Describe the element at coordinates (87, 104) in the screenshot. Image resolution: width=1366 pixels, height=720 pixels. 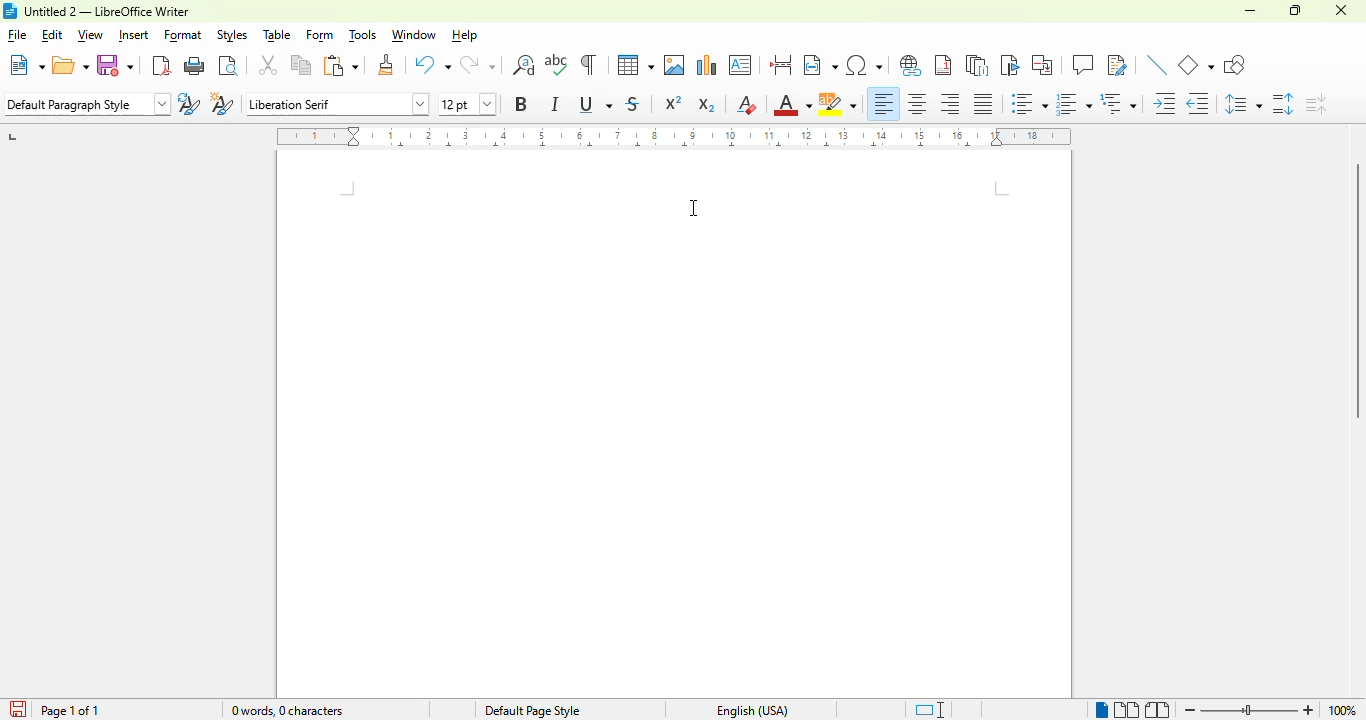
I see `set paragraph style` at that location.